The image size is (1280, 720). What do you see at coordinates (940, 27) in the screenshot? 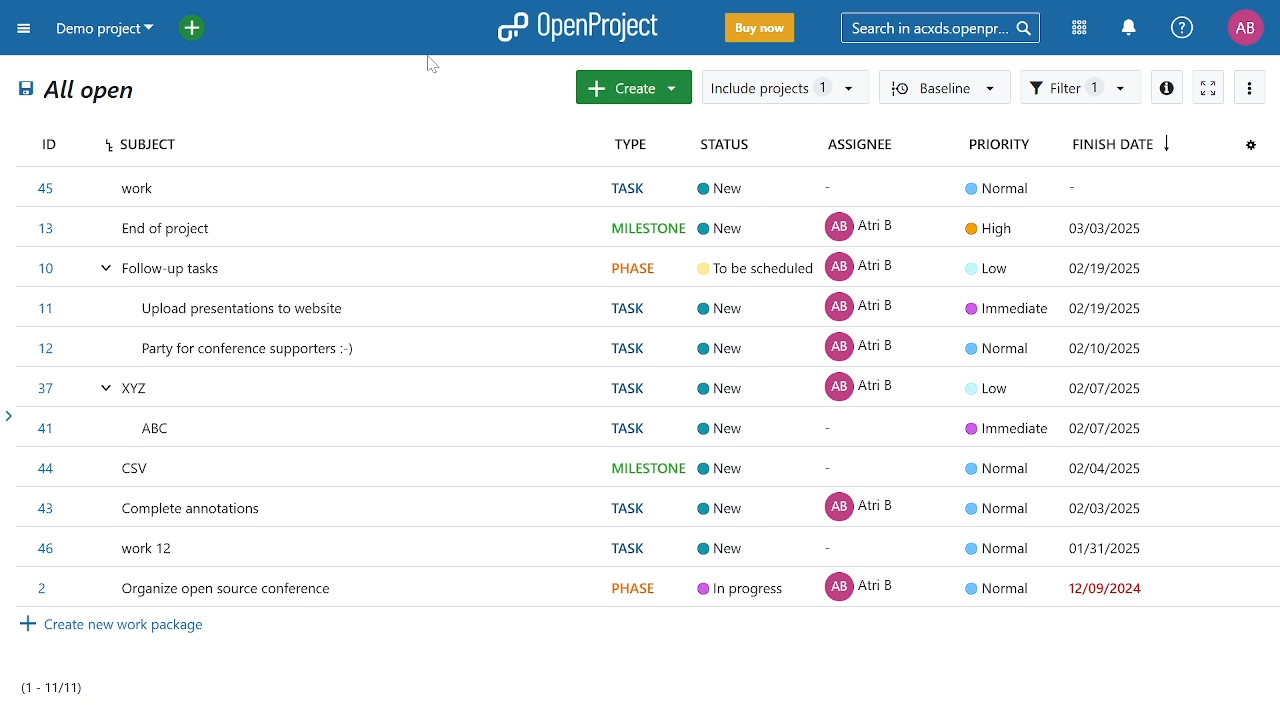
I see `search` at bounding box center [940, 27].